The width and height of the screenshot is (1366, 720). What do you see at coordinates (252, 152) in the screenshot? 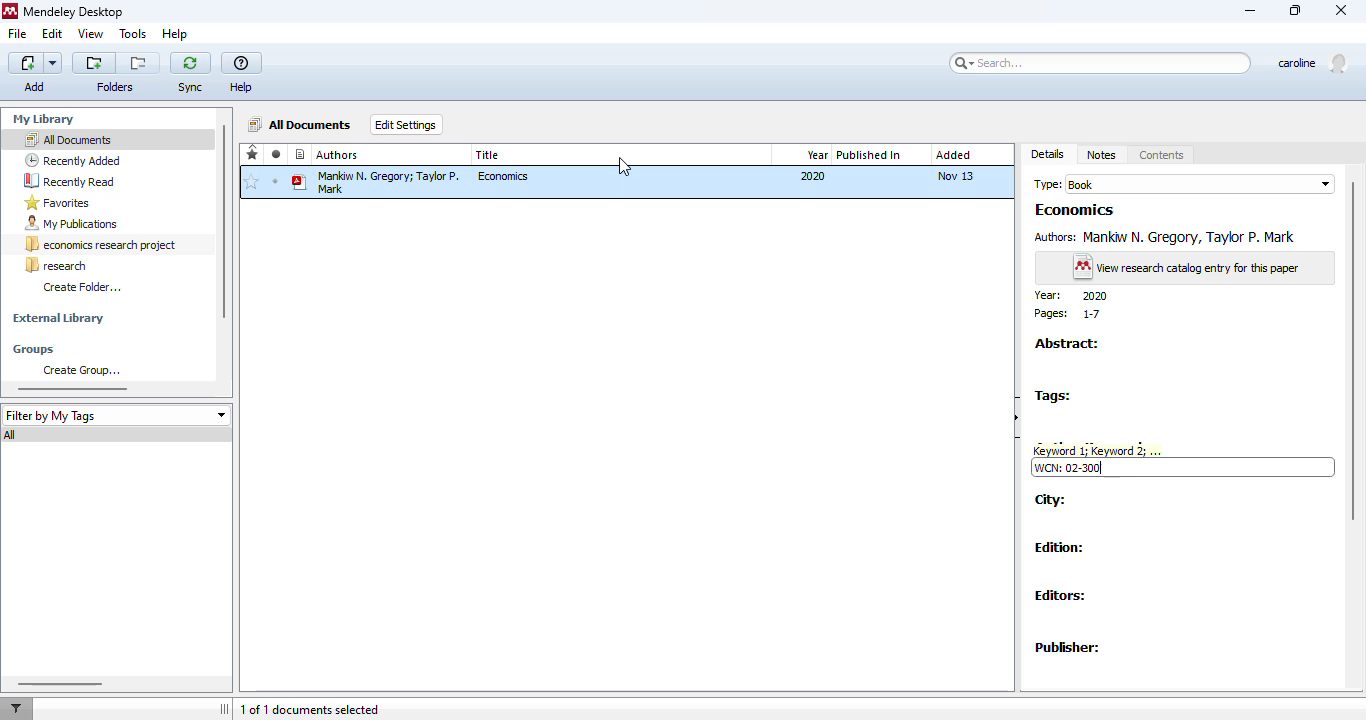
I see `favorites` at bounding box center [252, 152].